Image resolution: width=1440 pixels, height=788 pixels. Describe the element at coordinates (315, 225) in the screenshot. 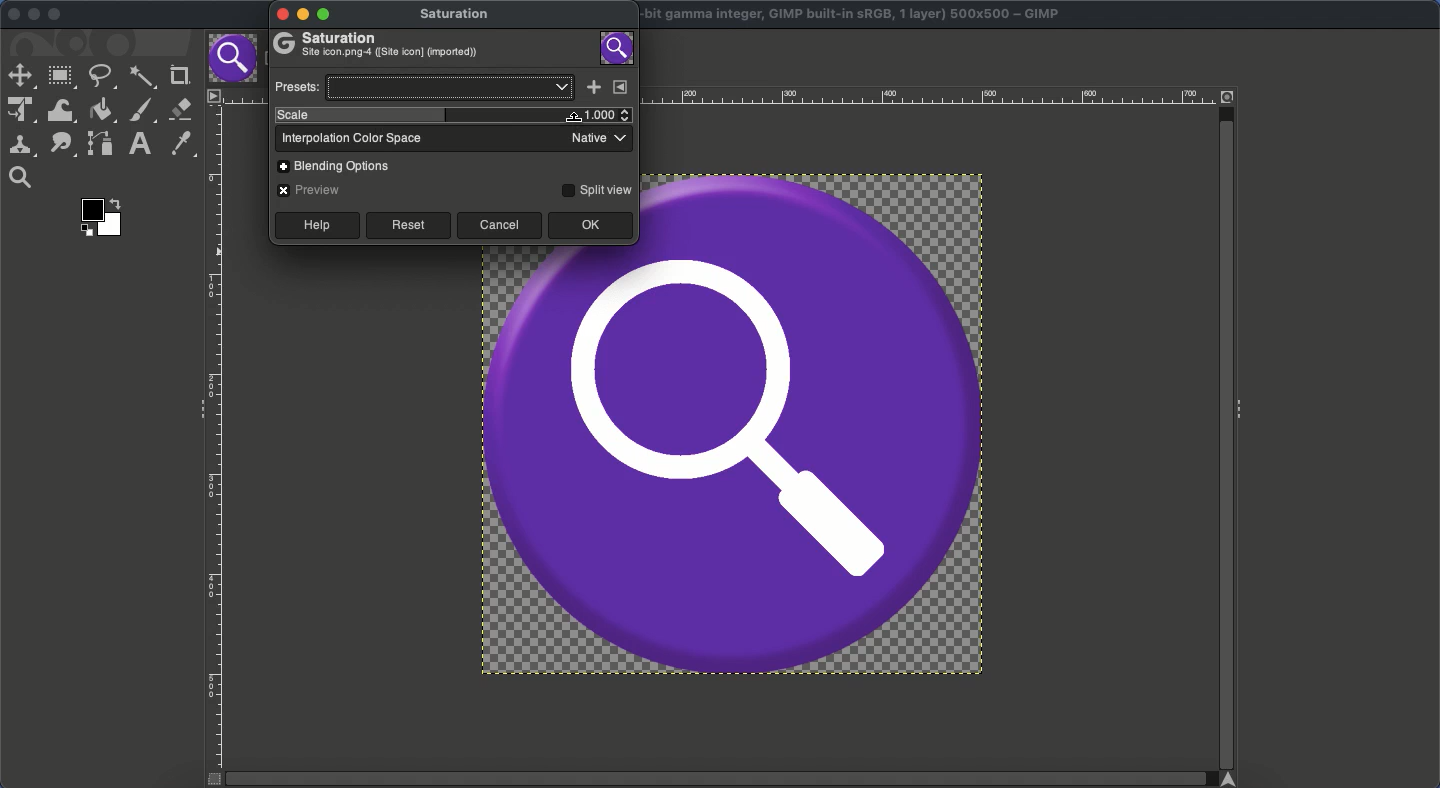

I see `Help` at that location.